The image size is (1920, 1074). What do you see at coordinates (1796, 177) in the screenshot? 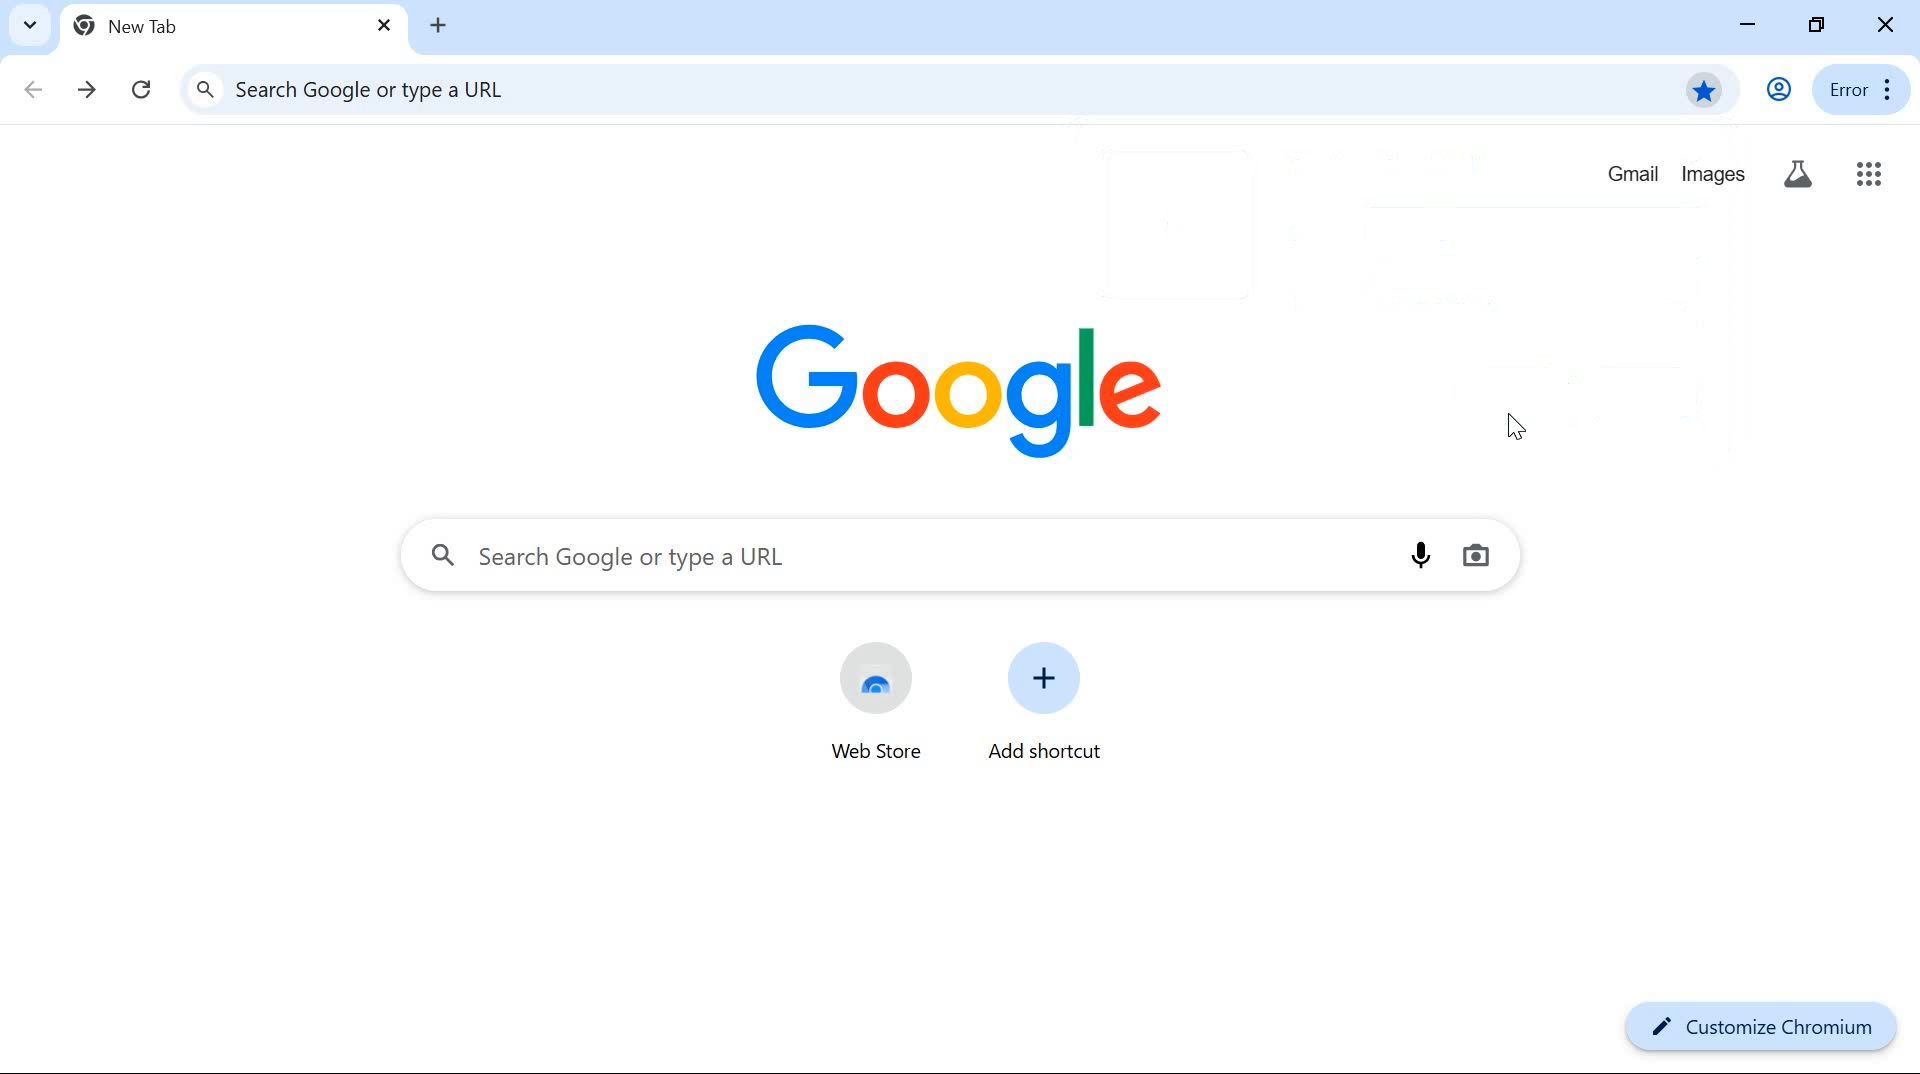
I see `` at bounding box center [1796, 177].